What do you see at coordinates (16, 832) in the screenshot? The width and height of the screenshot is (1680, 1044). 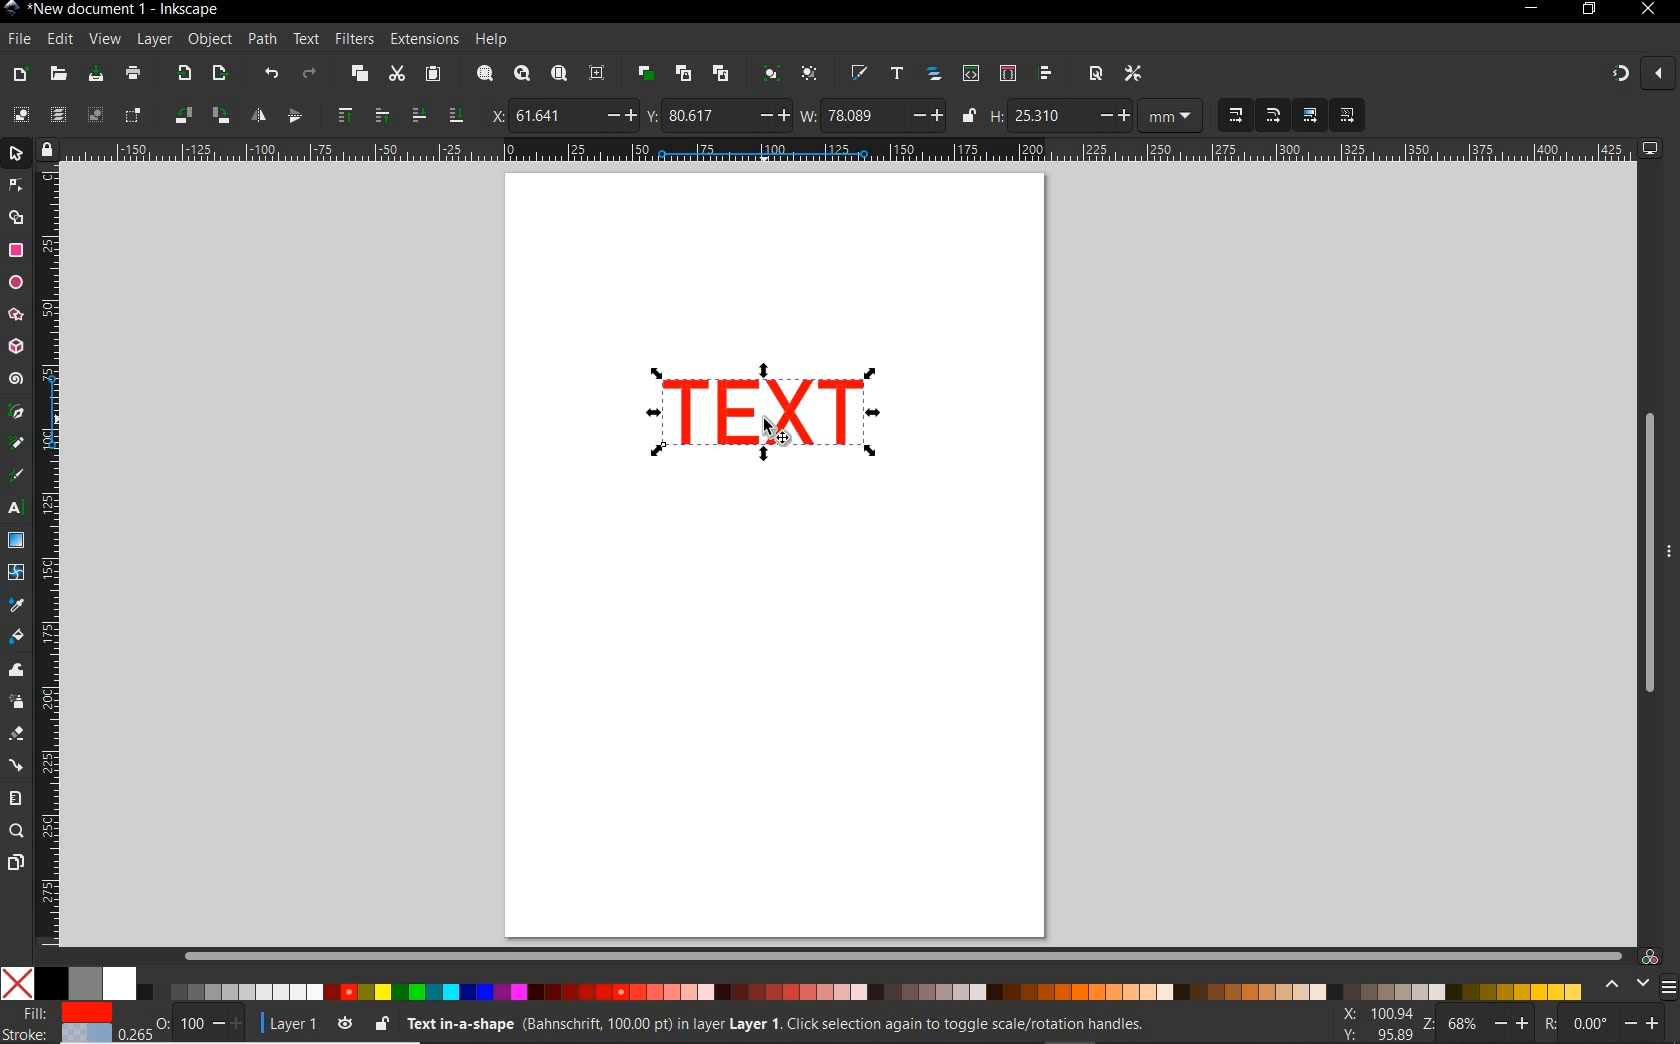 I see `zoom tool` at bounding box center [16, 832].